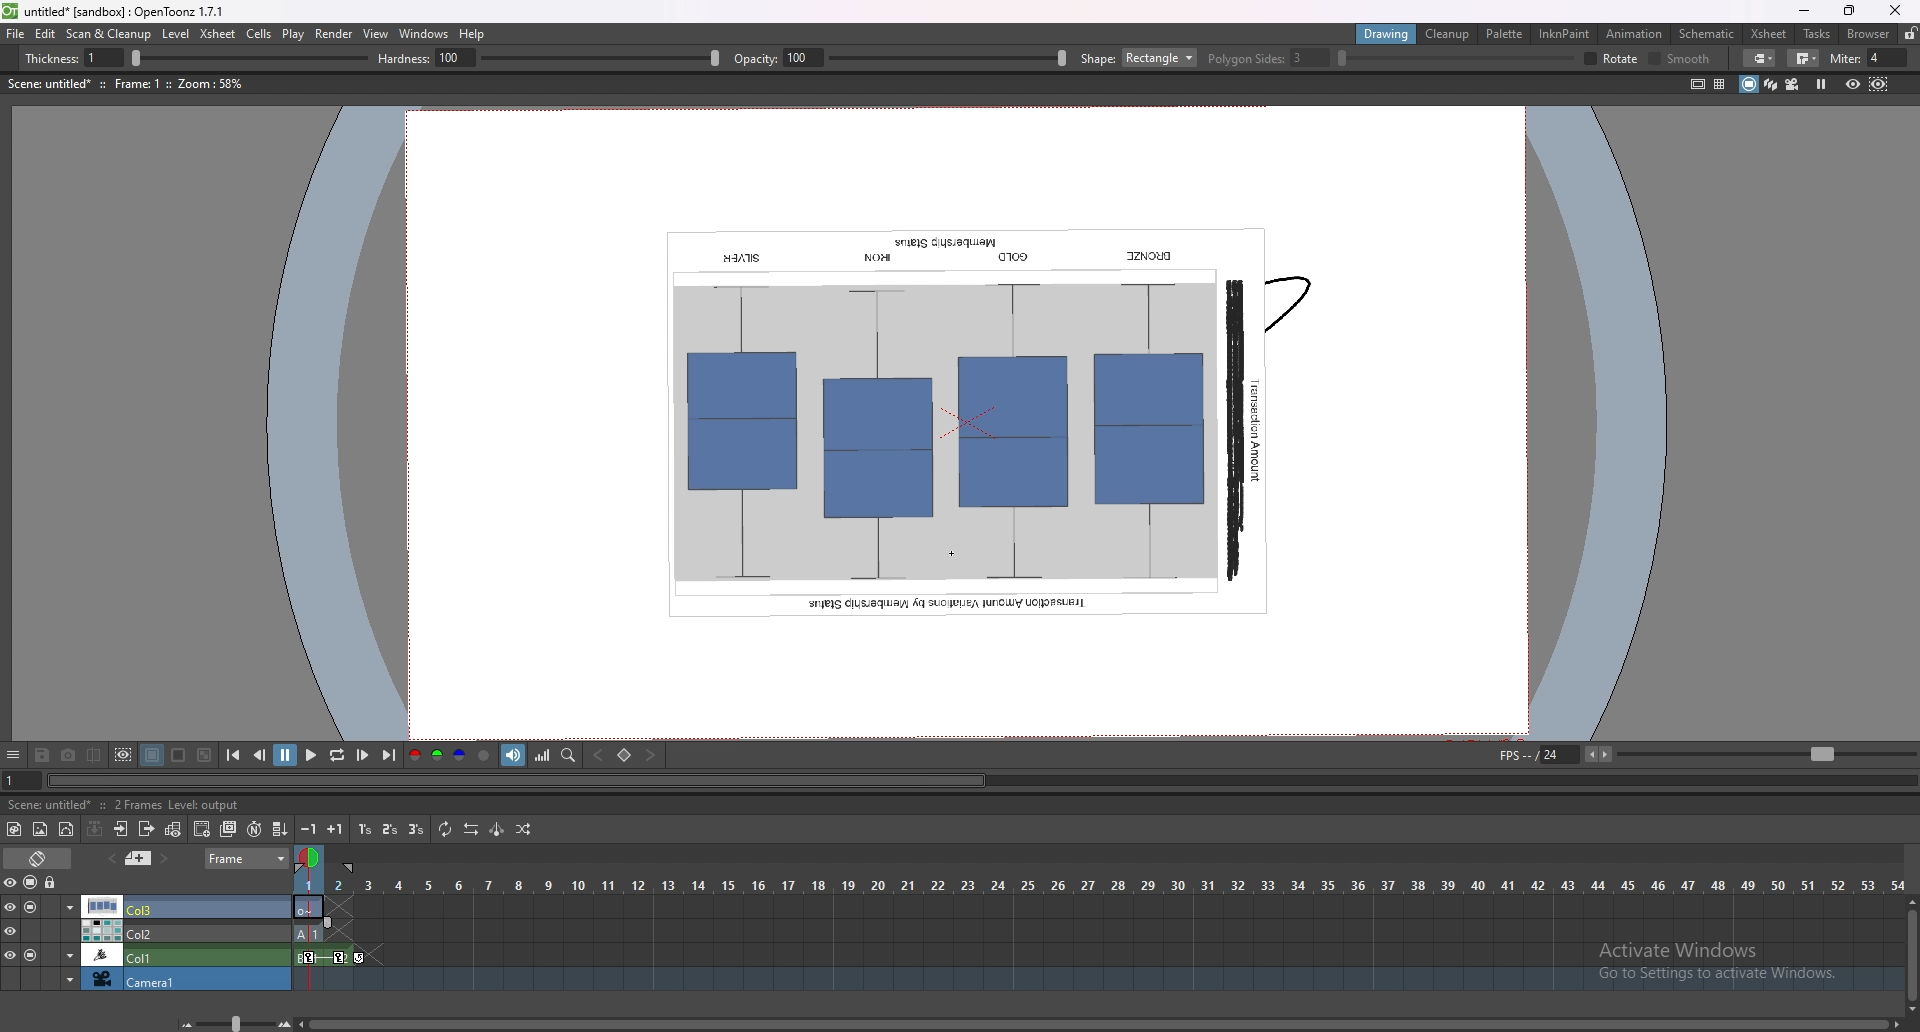  I want to click on pause, so click(285, 755).